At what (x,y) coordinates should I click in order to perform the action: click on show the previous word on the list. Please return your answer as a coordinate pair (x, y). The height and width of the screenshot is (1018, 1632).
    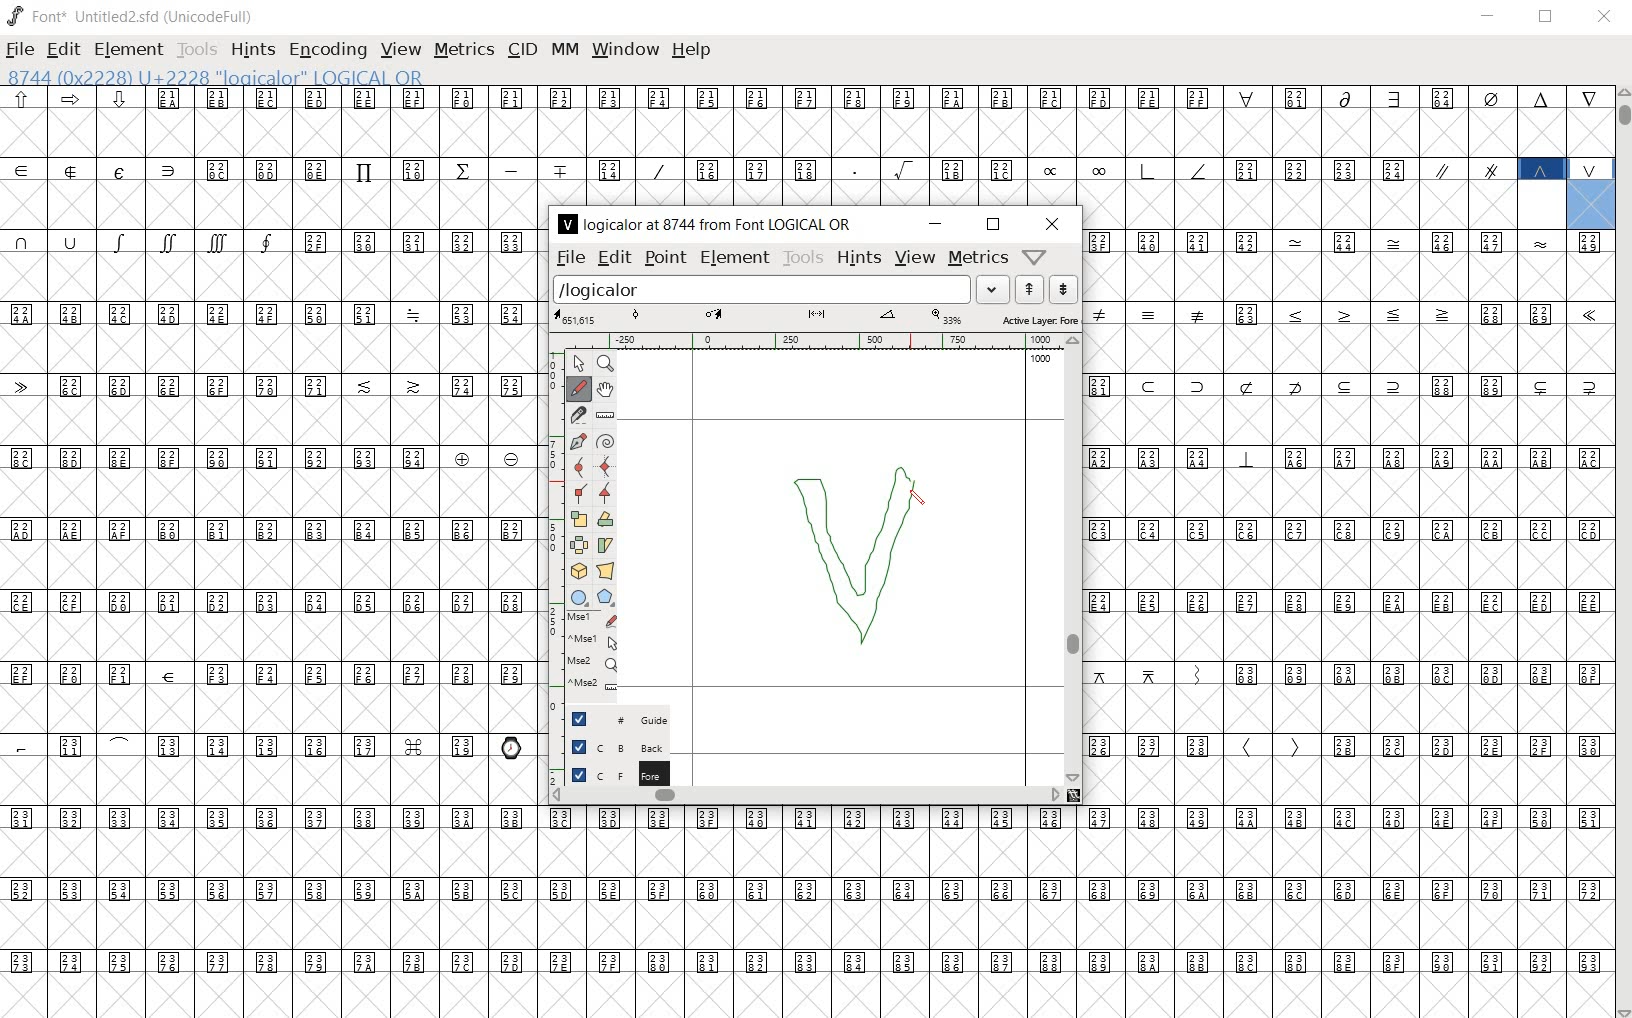
    Looking at the image, I should click on (1063, 289).